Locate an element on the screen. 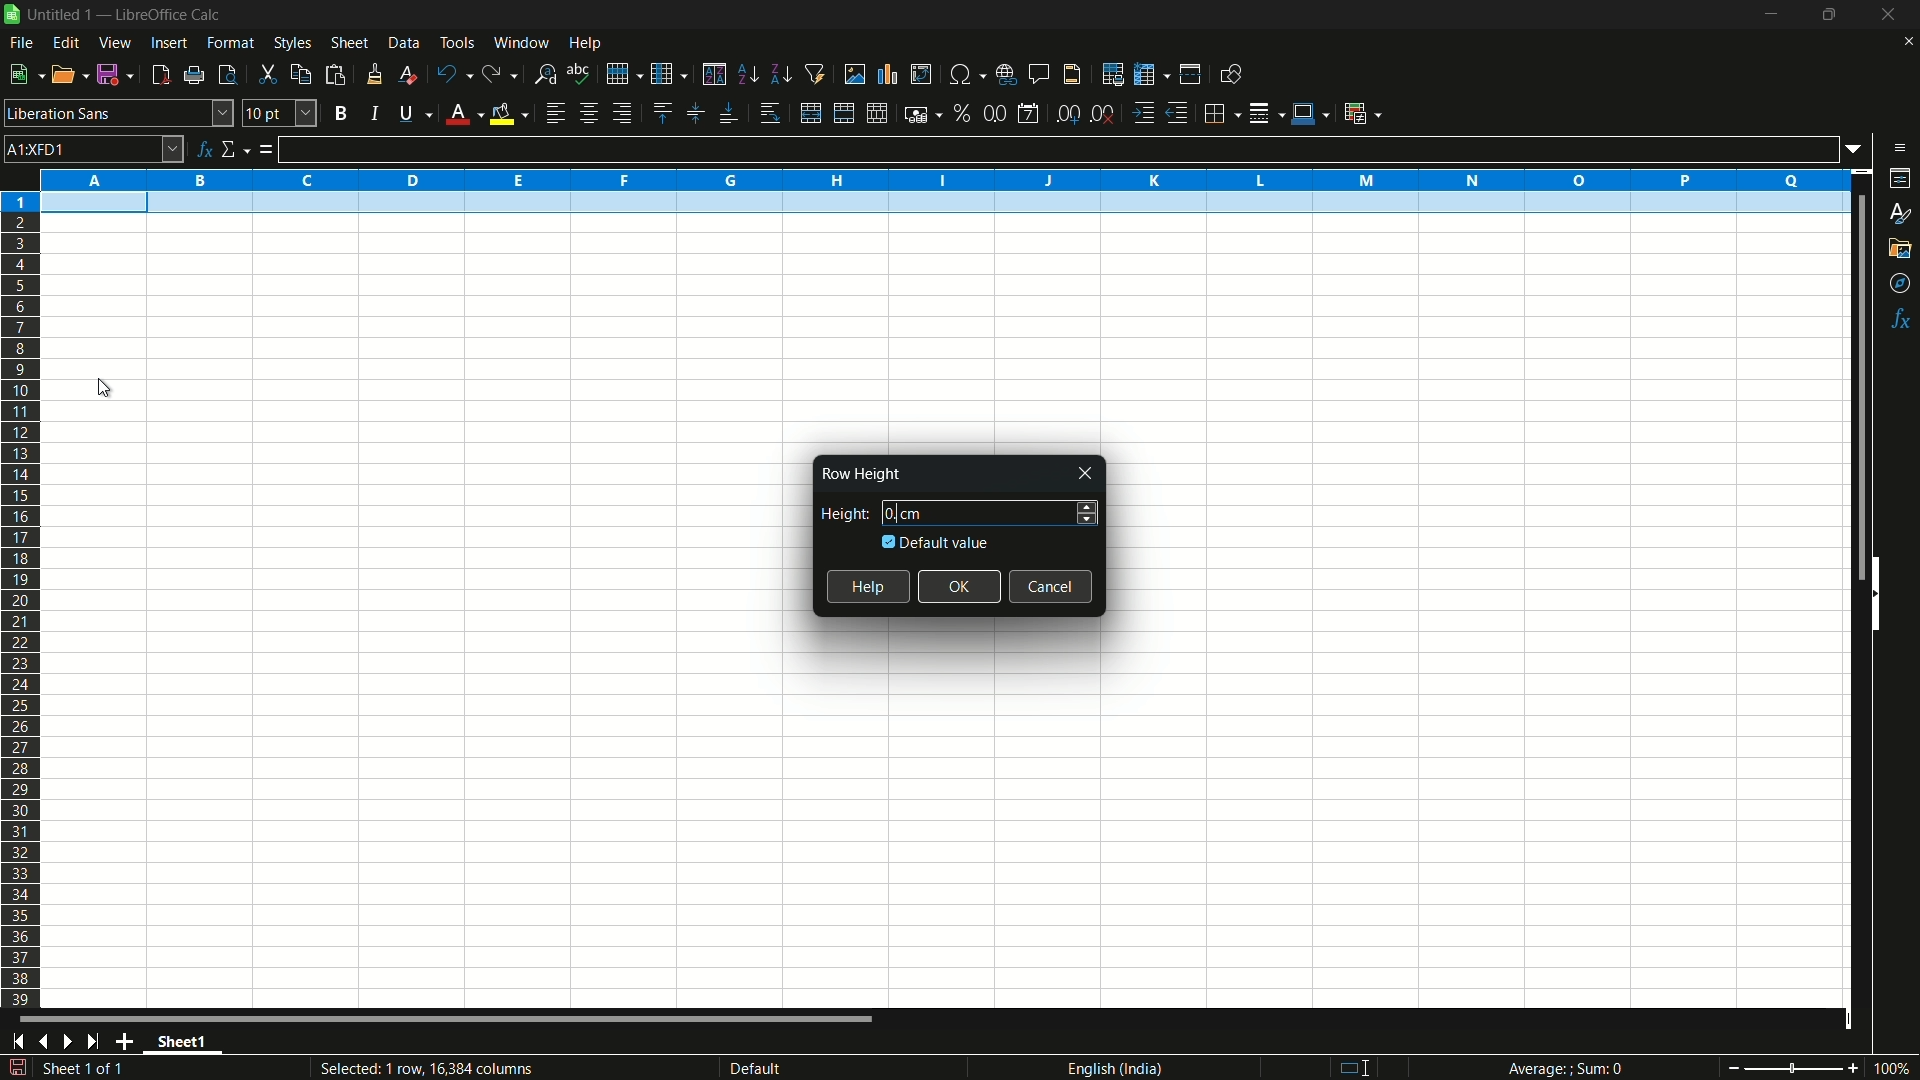  insert image is located at coordinates (855, 73).